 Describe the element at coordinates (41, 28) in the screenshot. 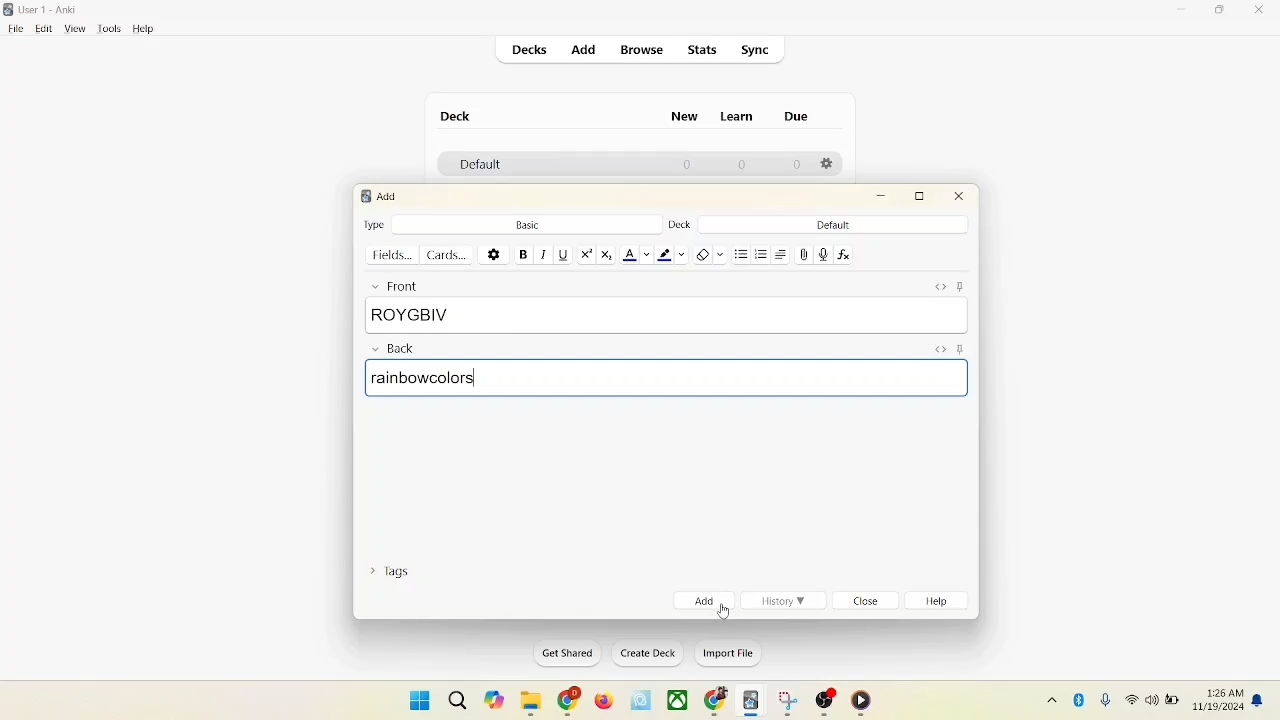

I see `edit` at that location.